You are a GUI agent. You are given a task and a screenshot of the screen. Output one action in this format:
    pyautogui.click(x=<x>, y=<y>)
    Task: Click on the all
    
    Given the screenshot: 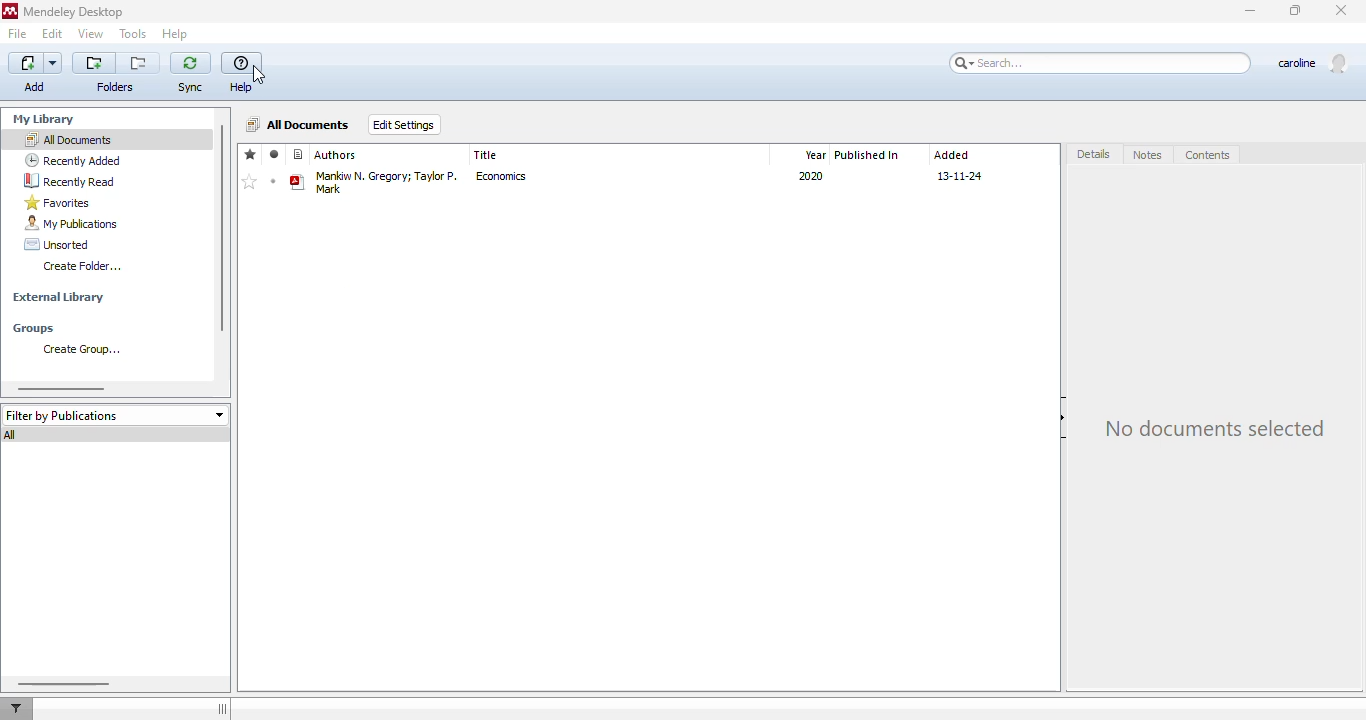 What is the action you would take?
    pyautogui.click(x=10, y=435)
    